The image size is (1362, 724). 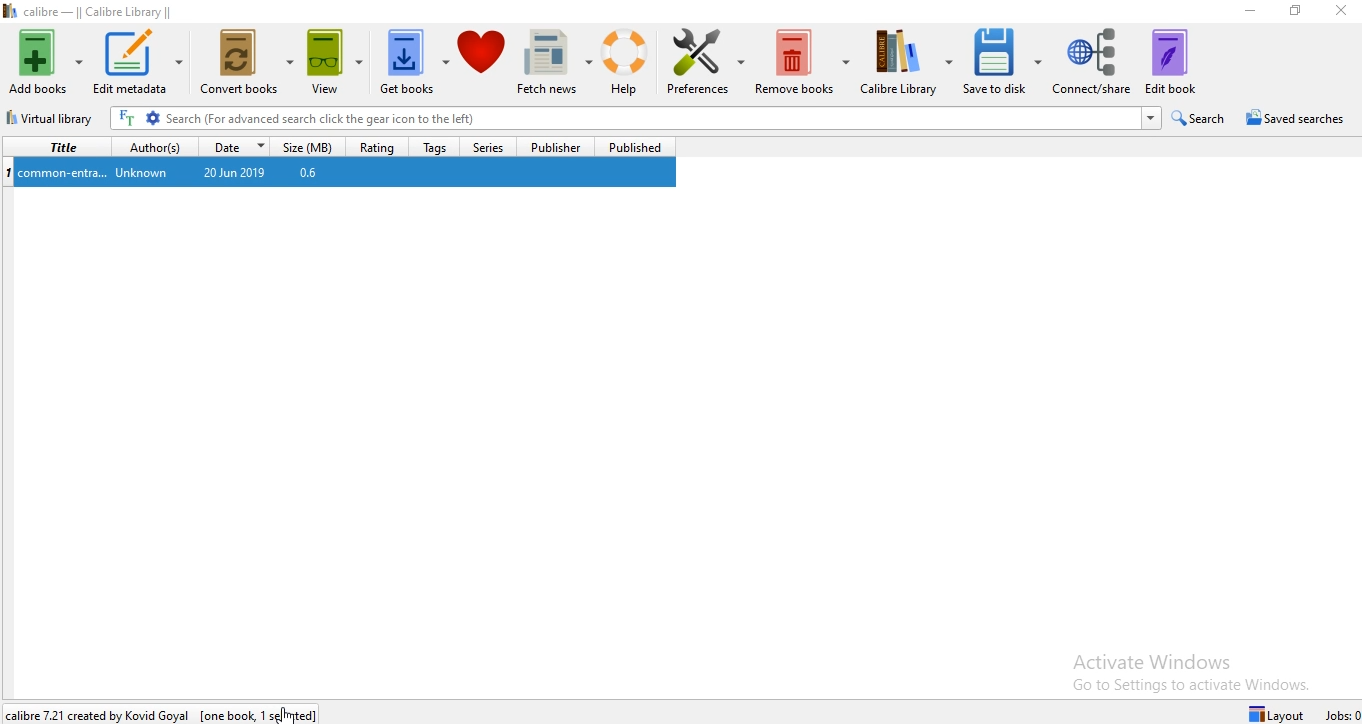 I want to click on Layout, so click(x=1268, y=711).